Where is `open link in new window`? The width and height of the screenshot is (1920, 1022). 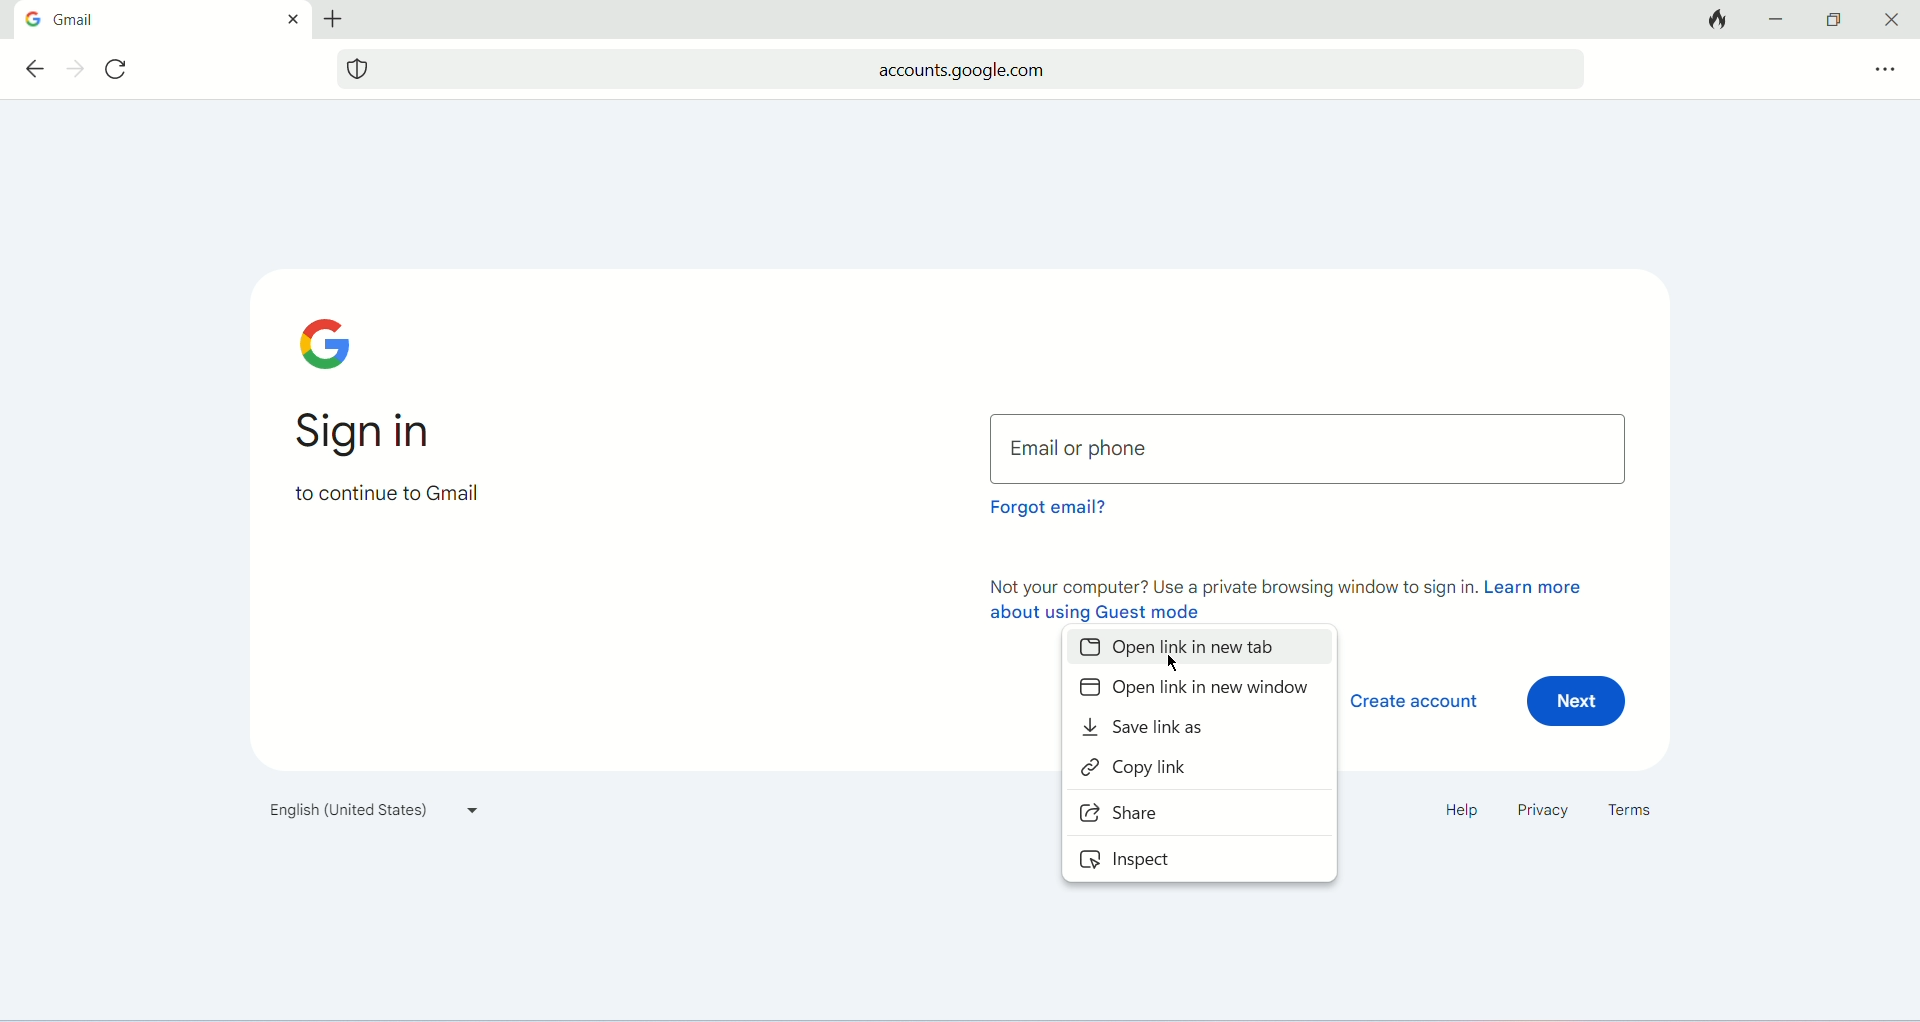
open link in new window is located at coordinates (1193, 689).